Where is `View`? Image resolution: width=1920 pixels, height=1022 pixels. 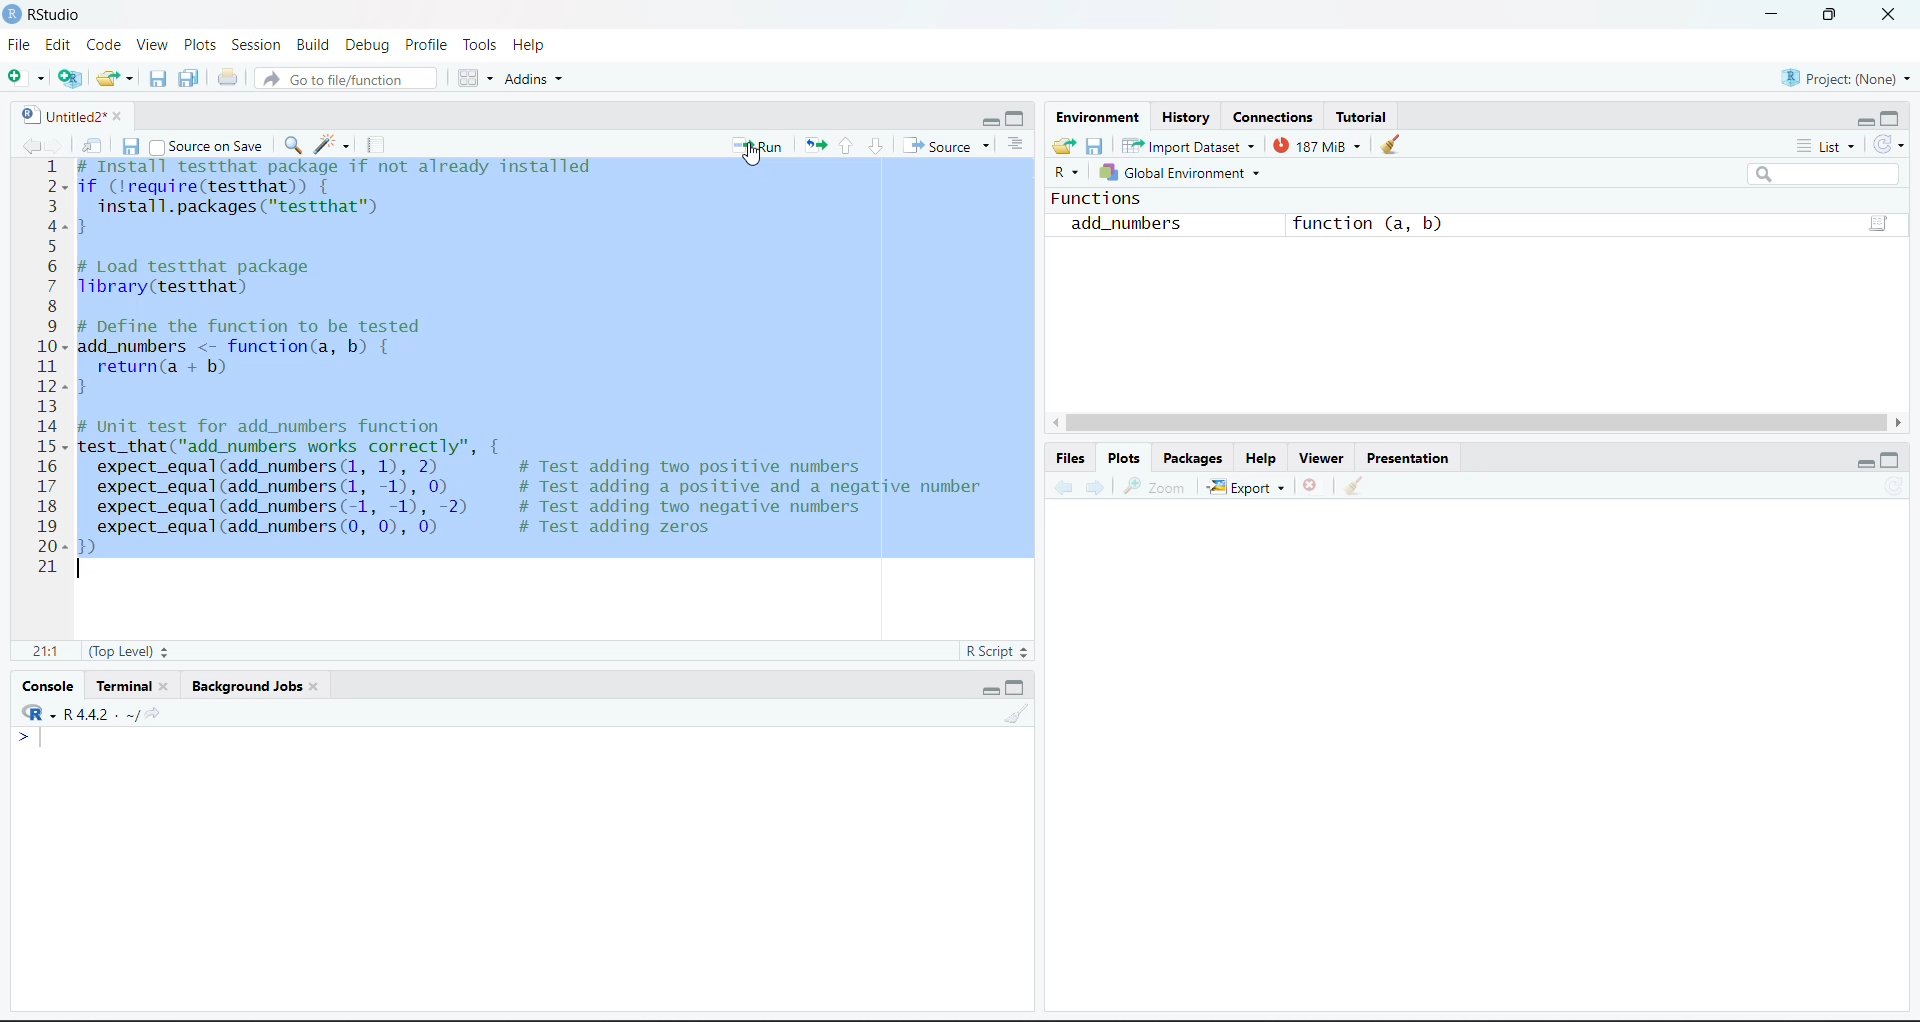 View is located at coordinates (156, 43).